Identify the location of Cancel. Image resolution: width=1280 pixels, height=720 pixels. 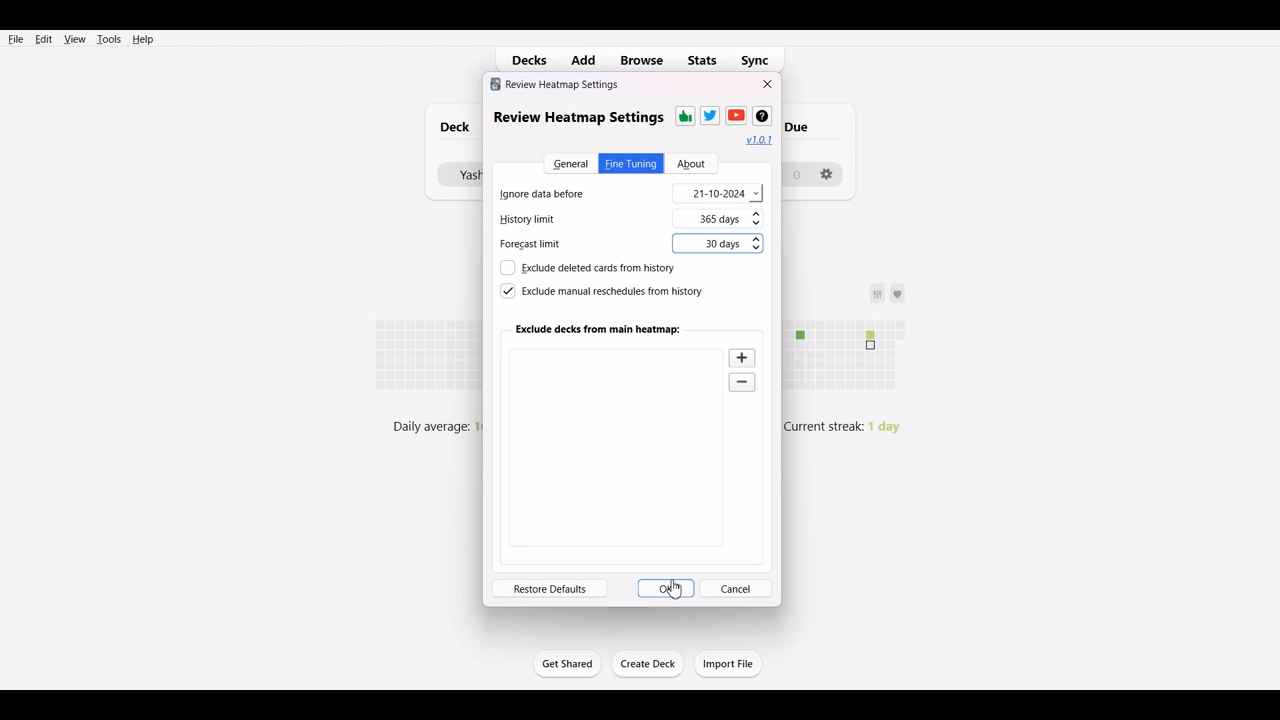
(736, 588).